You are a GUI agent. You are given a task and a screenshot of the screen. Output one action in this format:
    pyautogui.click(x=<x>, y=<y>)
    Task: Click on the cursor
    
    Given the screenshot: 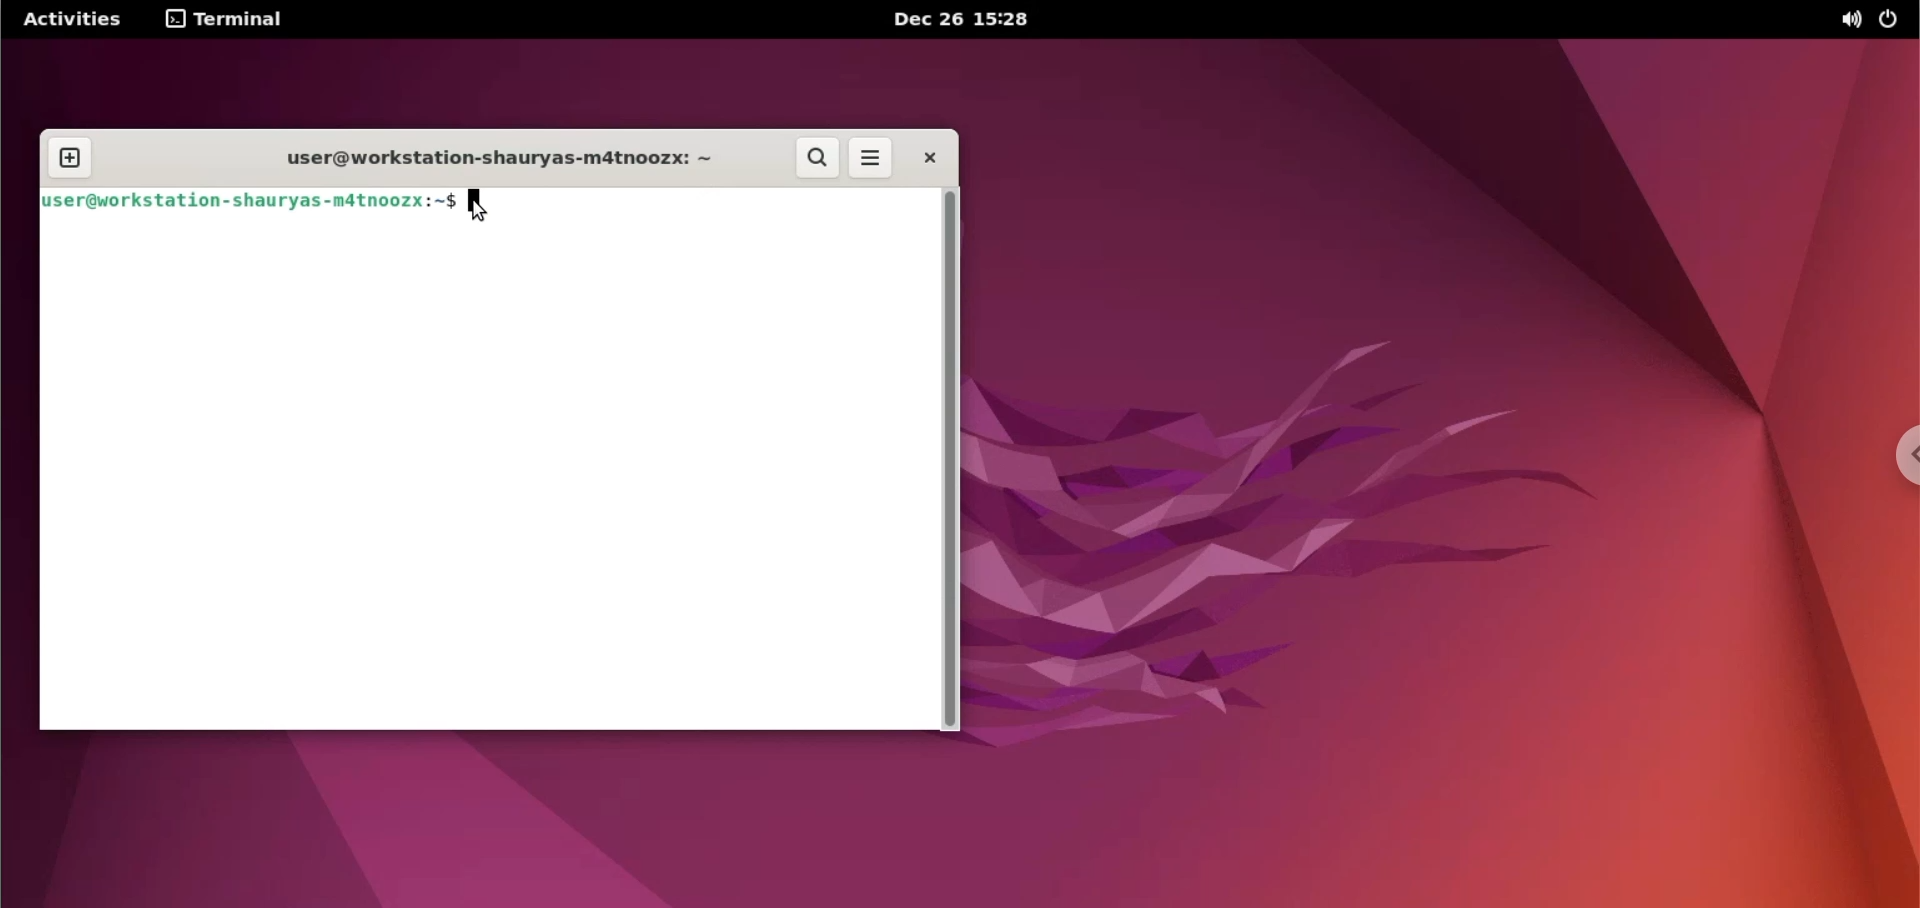 What is the action you would take?
    pyautogui.click(x=476, y=209)
    